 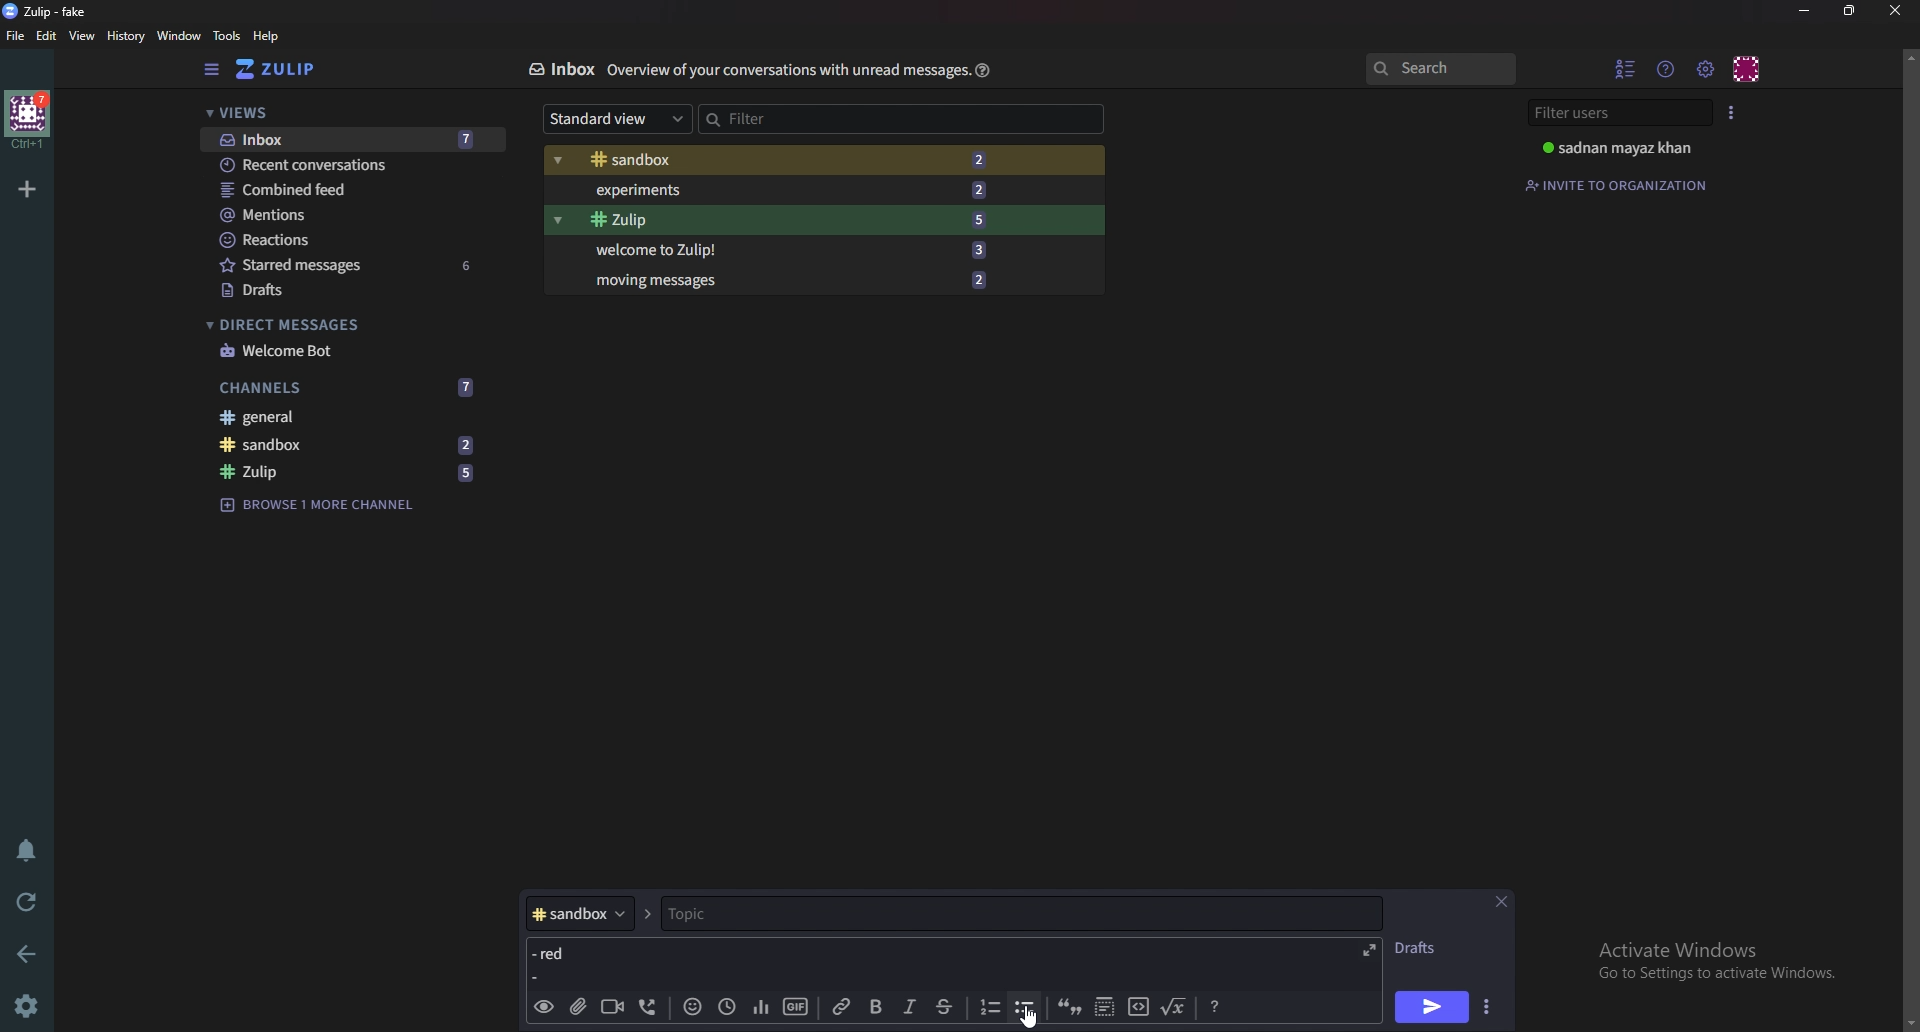 What do you see at coordinates (785, 190) in the screenshot?
I see `Experiments` at bounding box center [785, 190].